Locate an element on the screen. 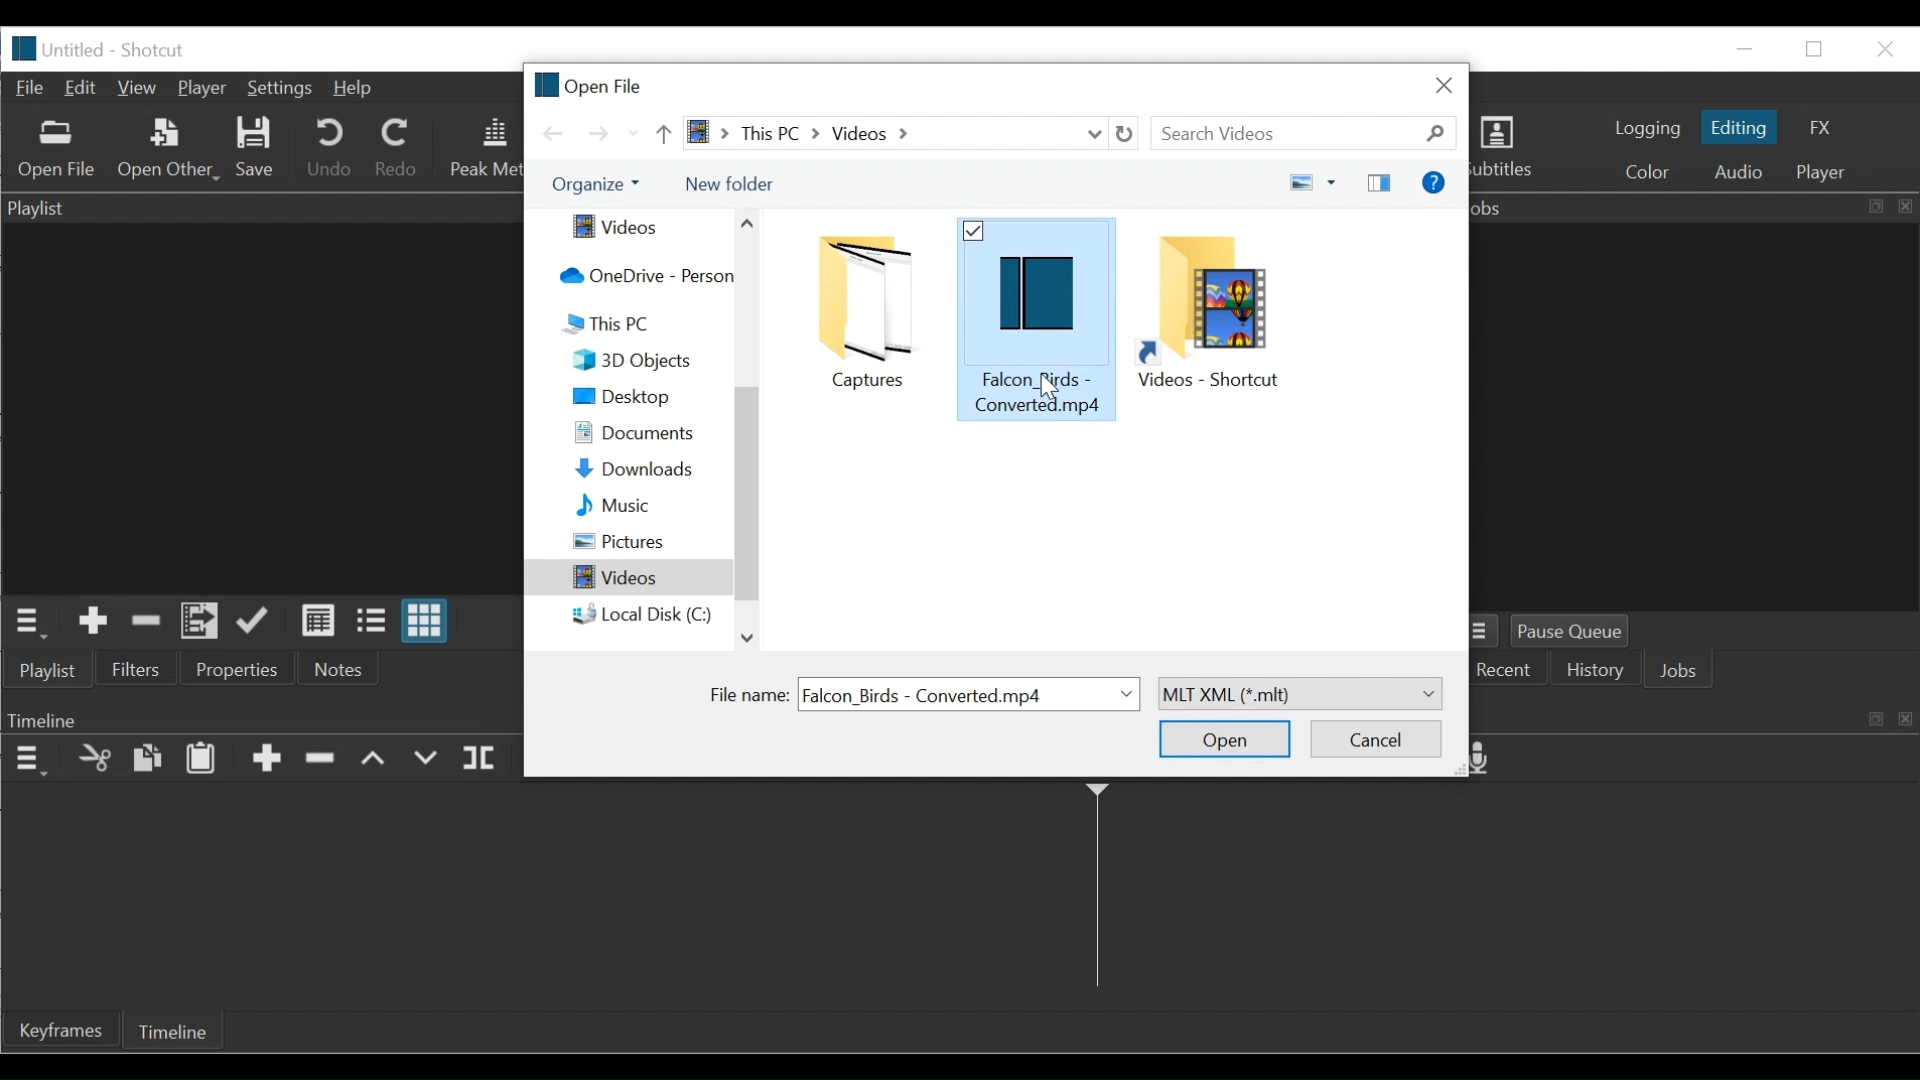 The image size is (1920, 1080). File name is located at coordinates (745, 695).